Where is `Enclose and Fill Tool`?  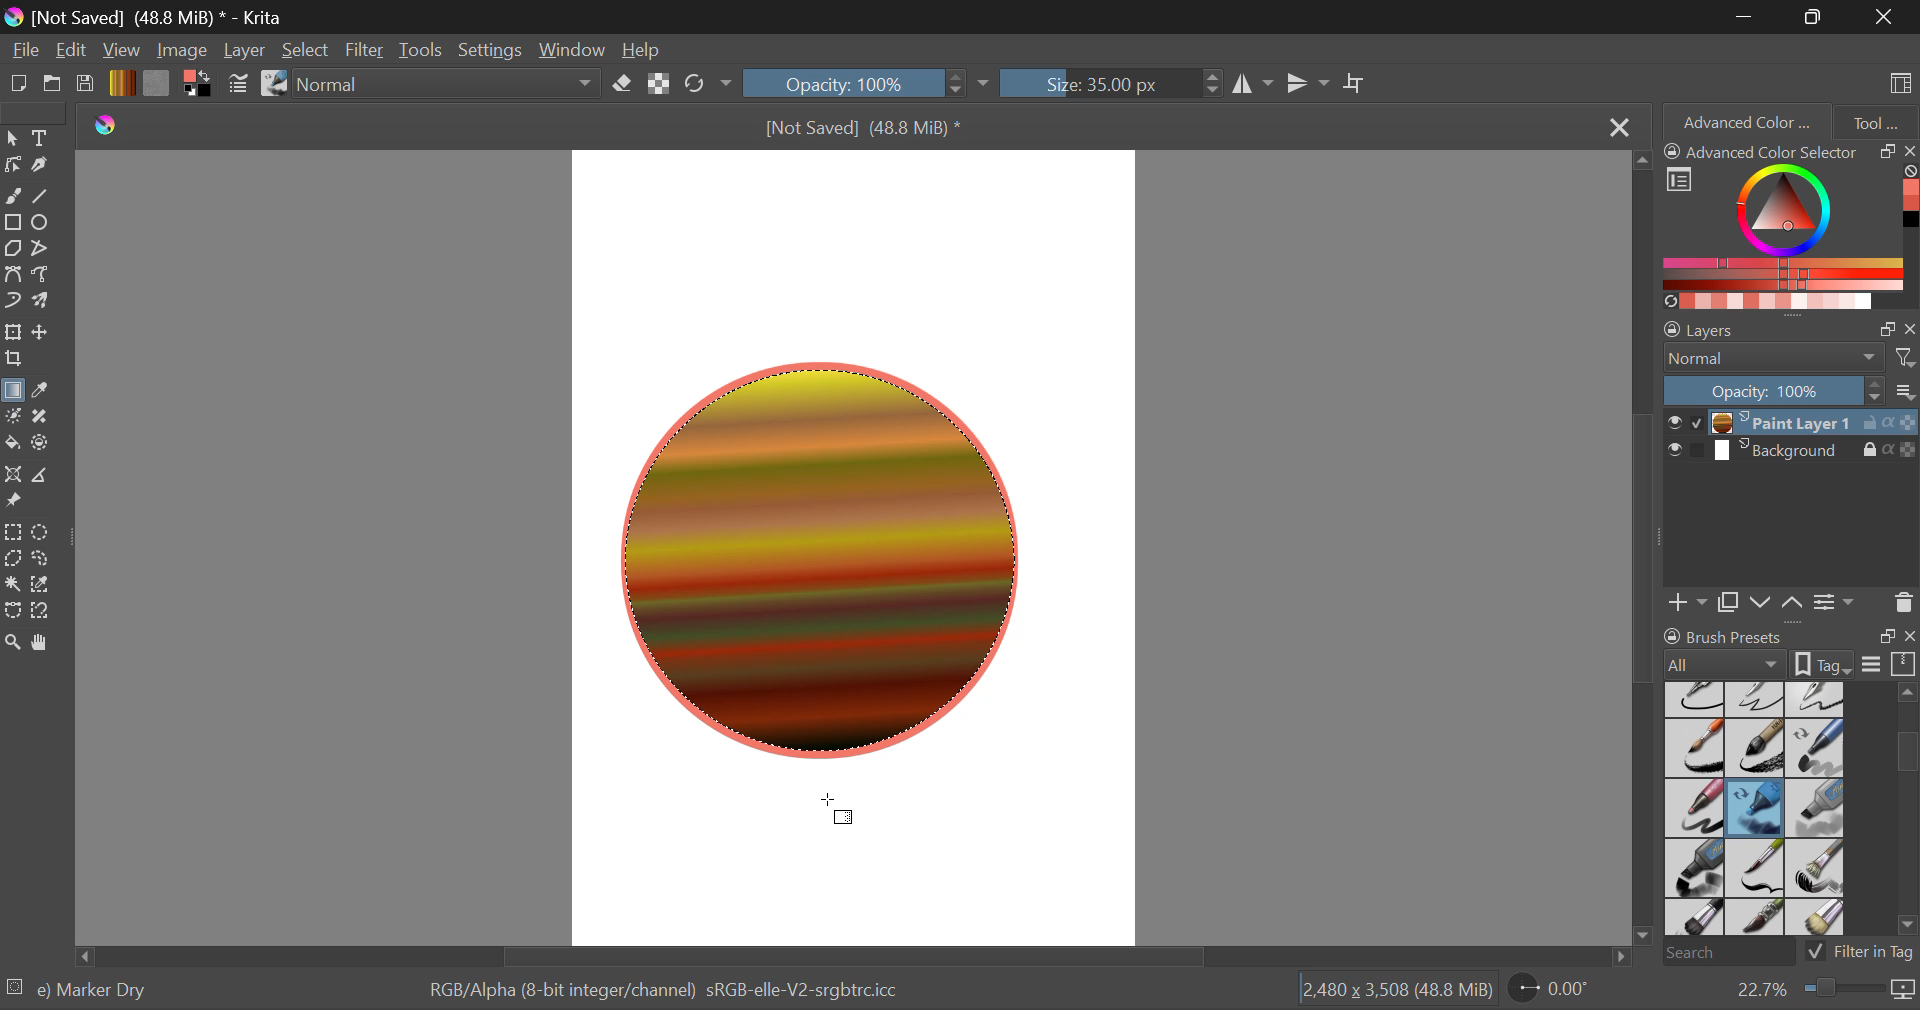 Enclose and Fill Tool is located at coordinates (42, 444).